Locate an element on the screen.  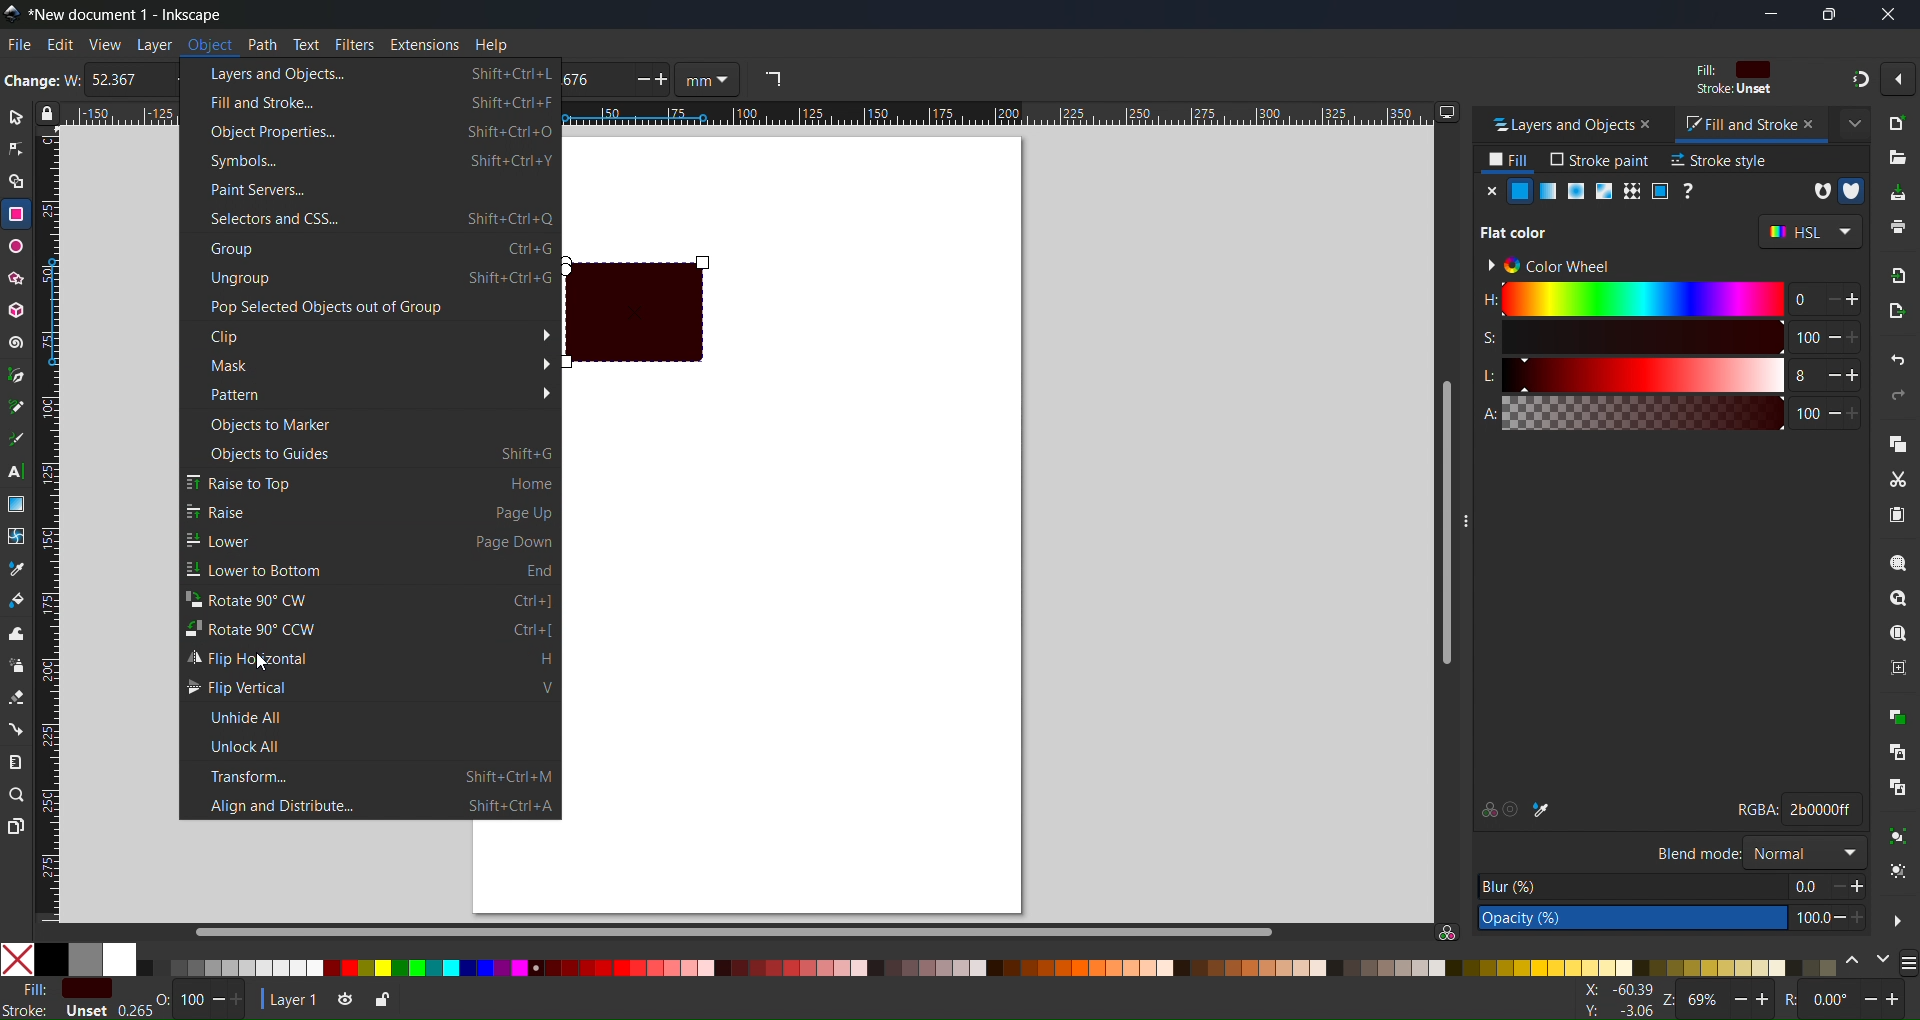
change W: is located at coordinates (41, 82).